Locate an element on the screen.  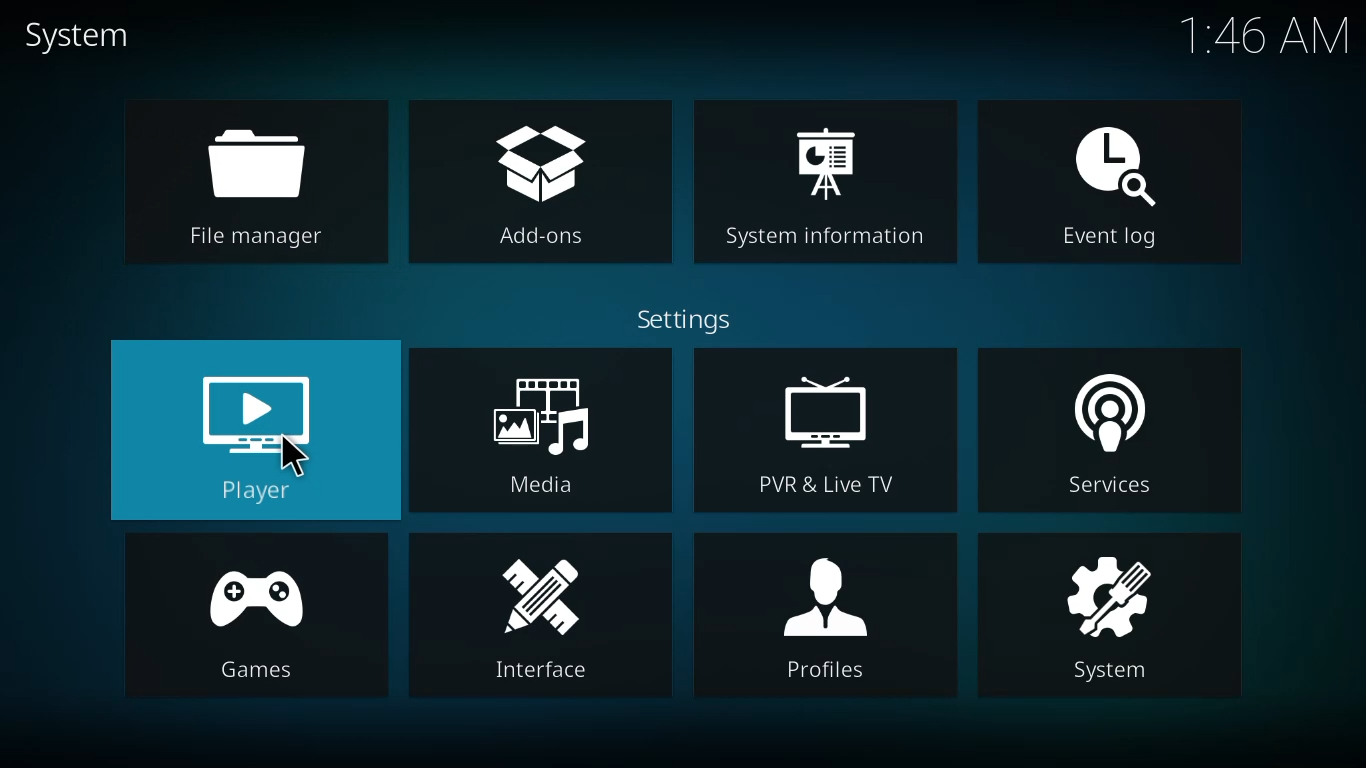
media is located at coordinates (543, 432).